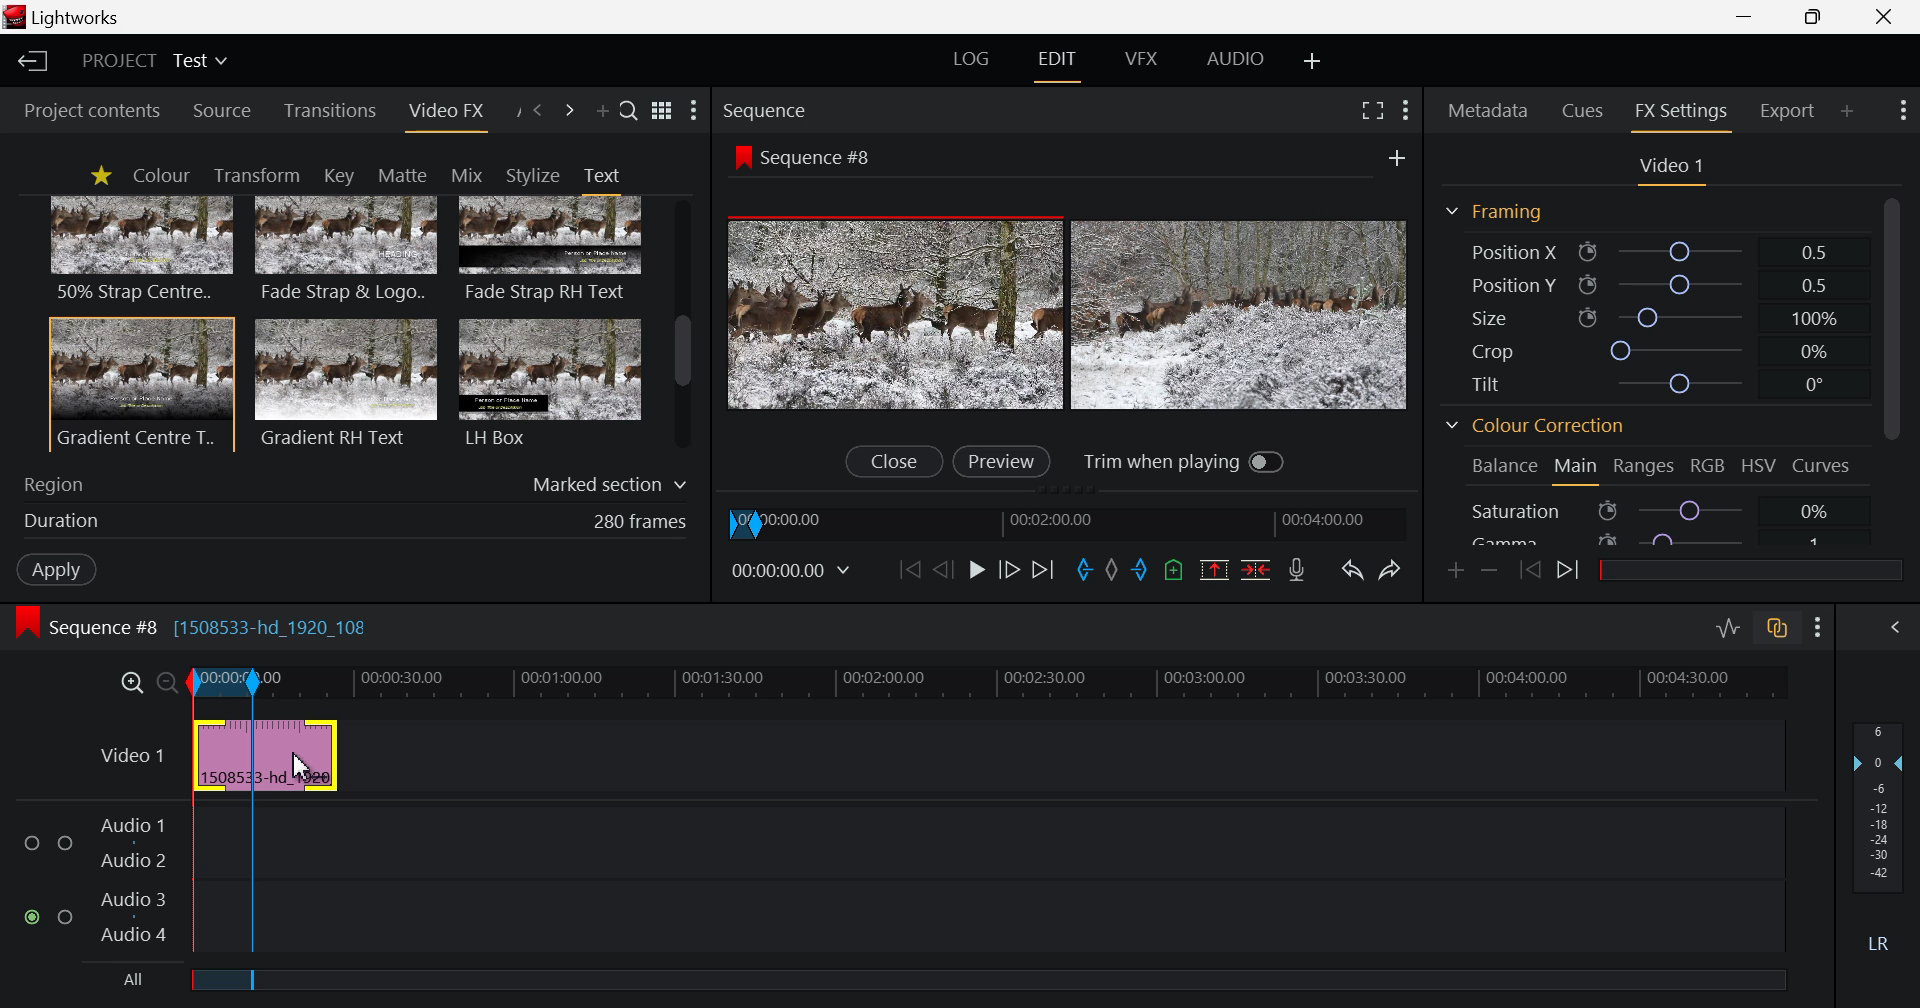 The height and width of the screenshot is (1008, 1920). Describe the element at coordinates (168, 678) in the screenshot. I see `Timeline Zoom Out` at that location.